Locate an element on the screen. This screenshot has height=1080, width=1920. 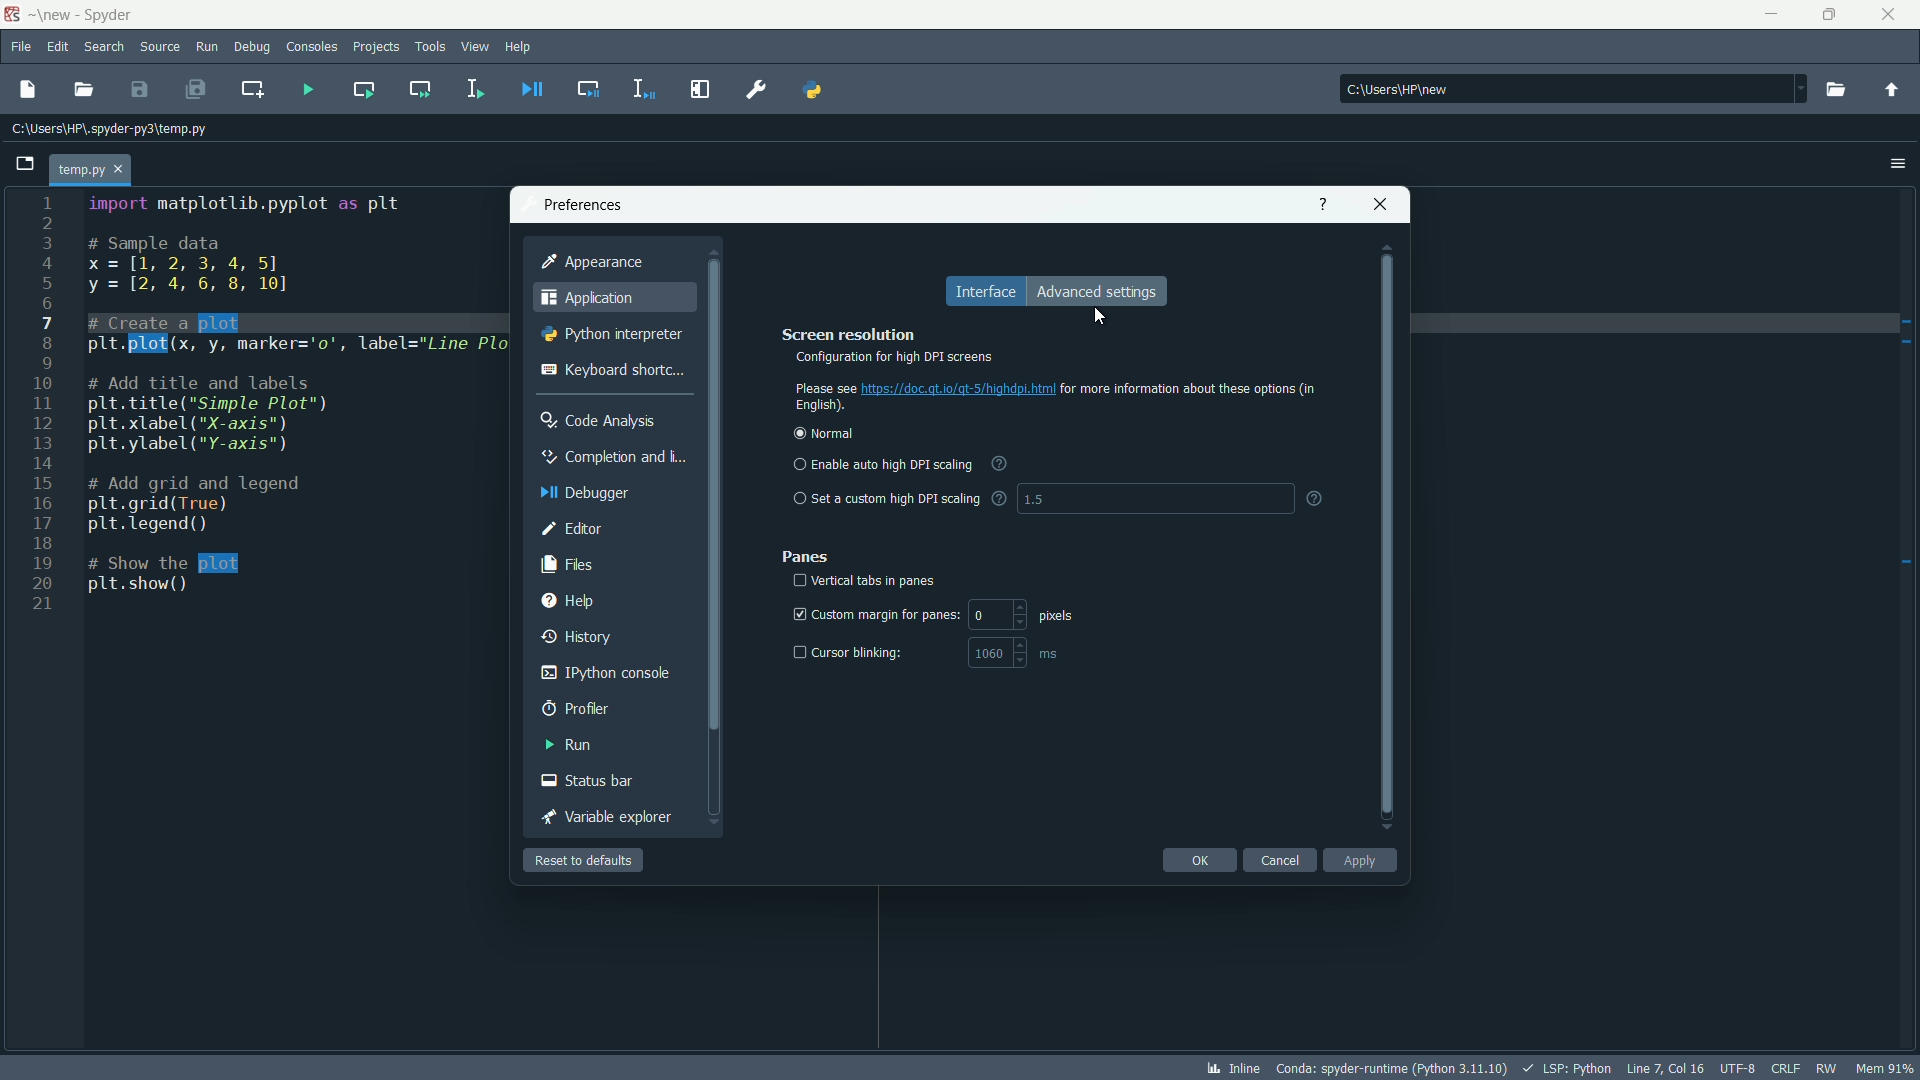
consoles is located at coordinates (313, 48).